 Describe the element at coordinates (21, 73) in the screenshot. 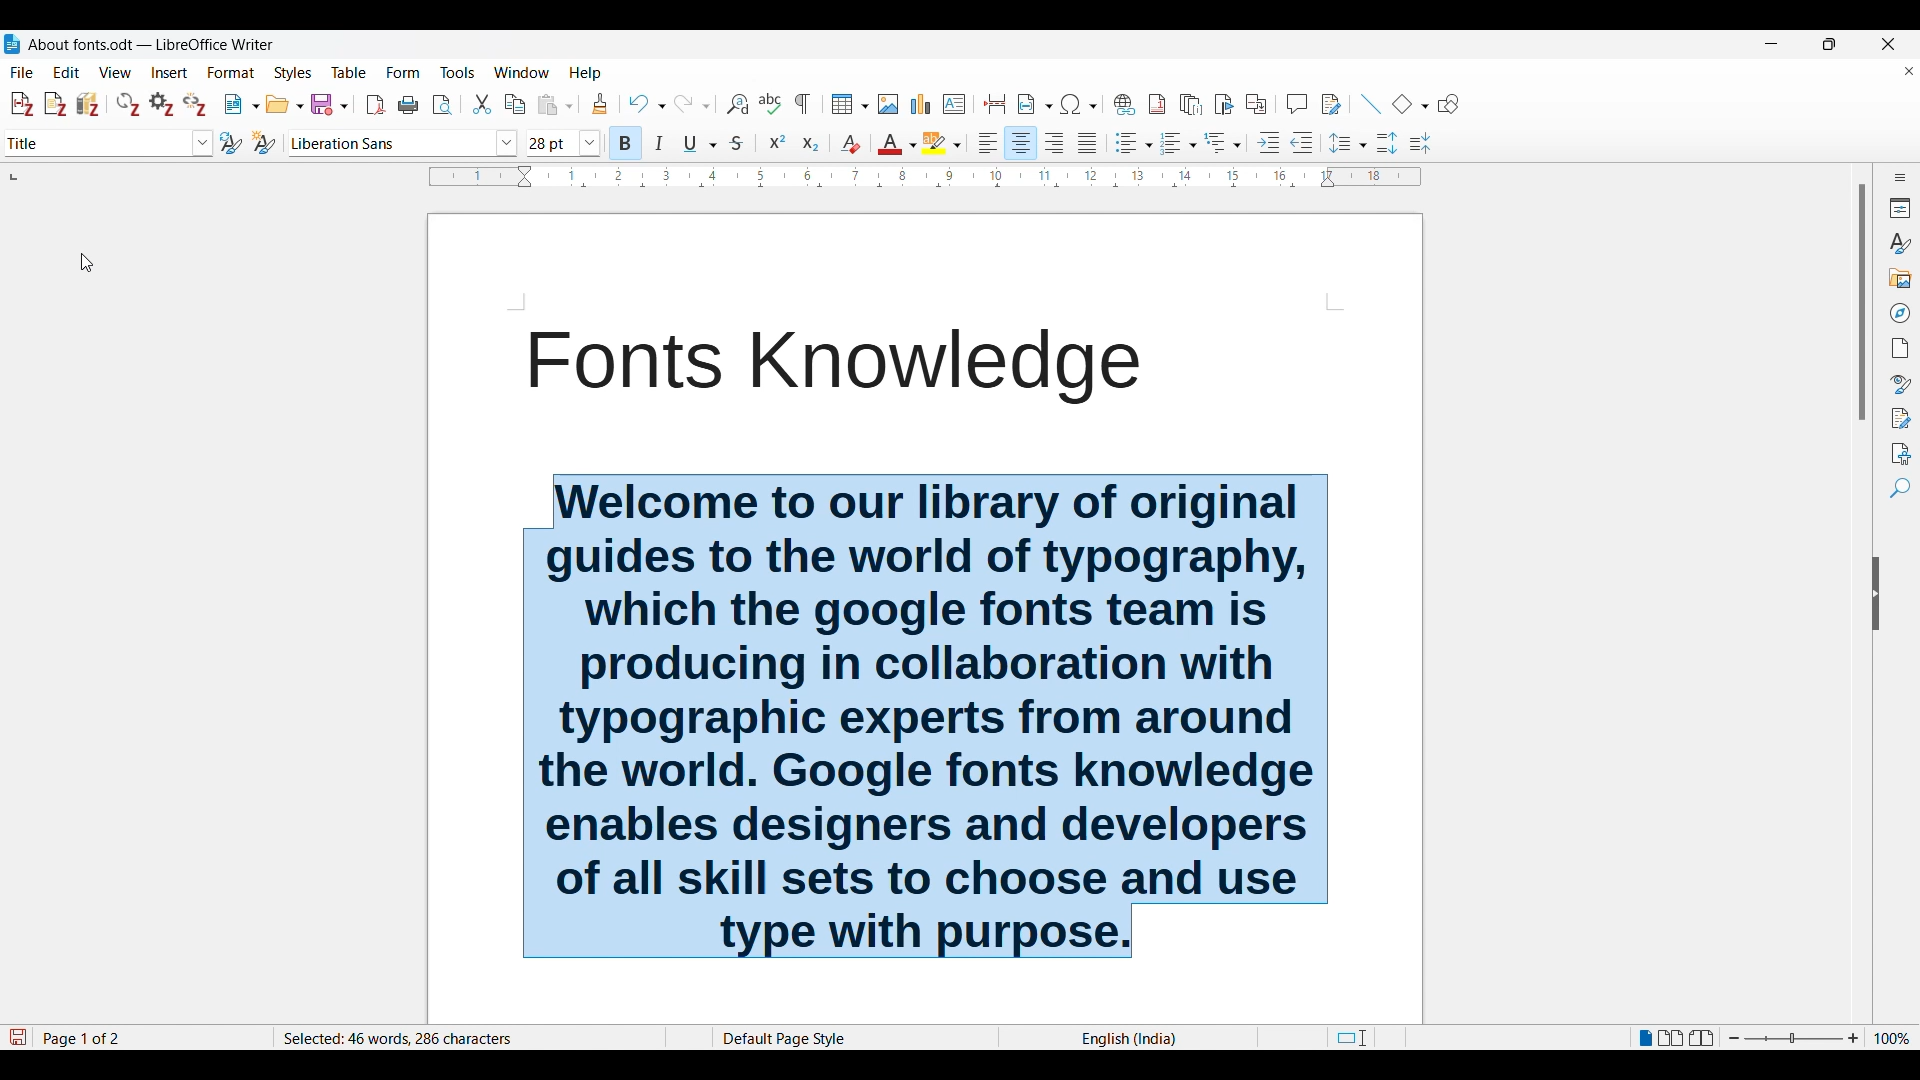

I see `File menu` at that location.